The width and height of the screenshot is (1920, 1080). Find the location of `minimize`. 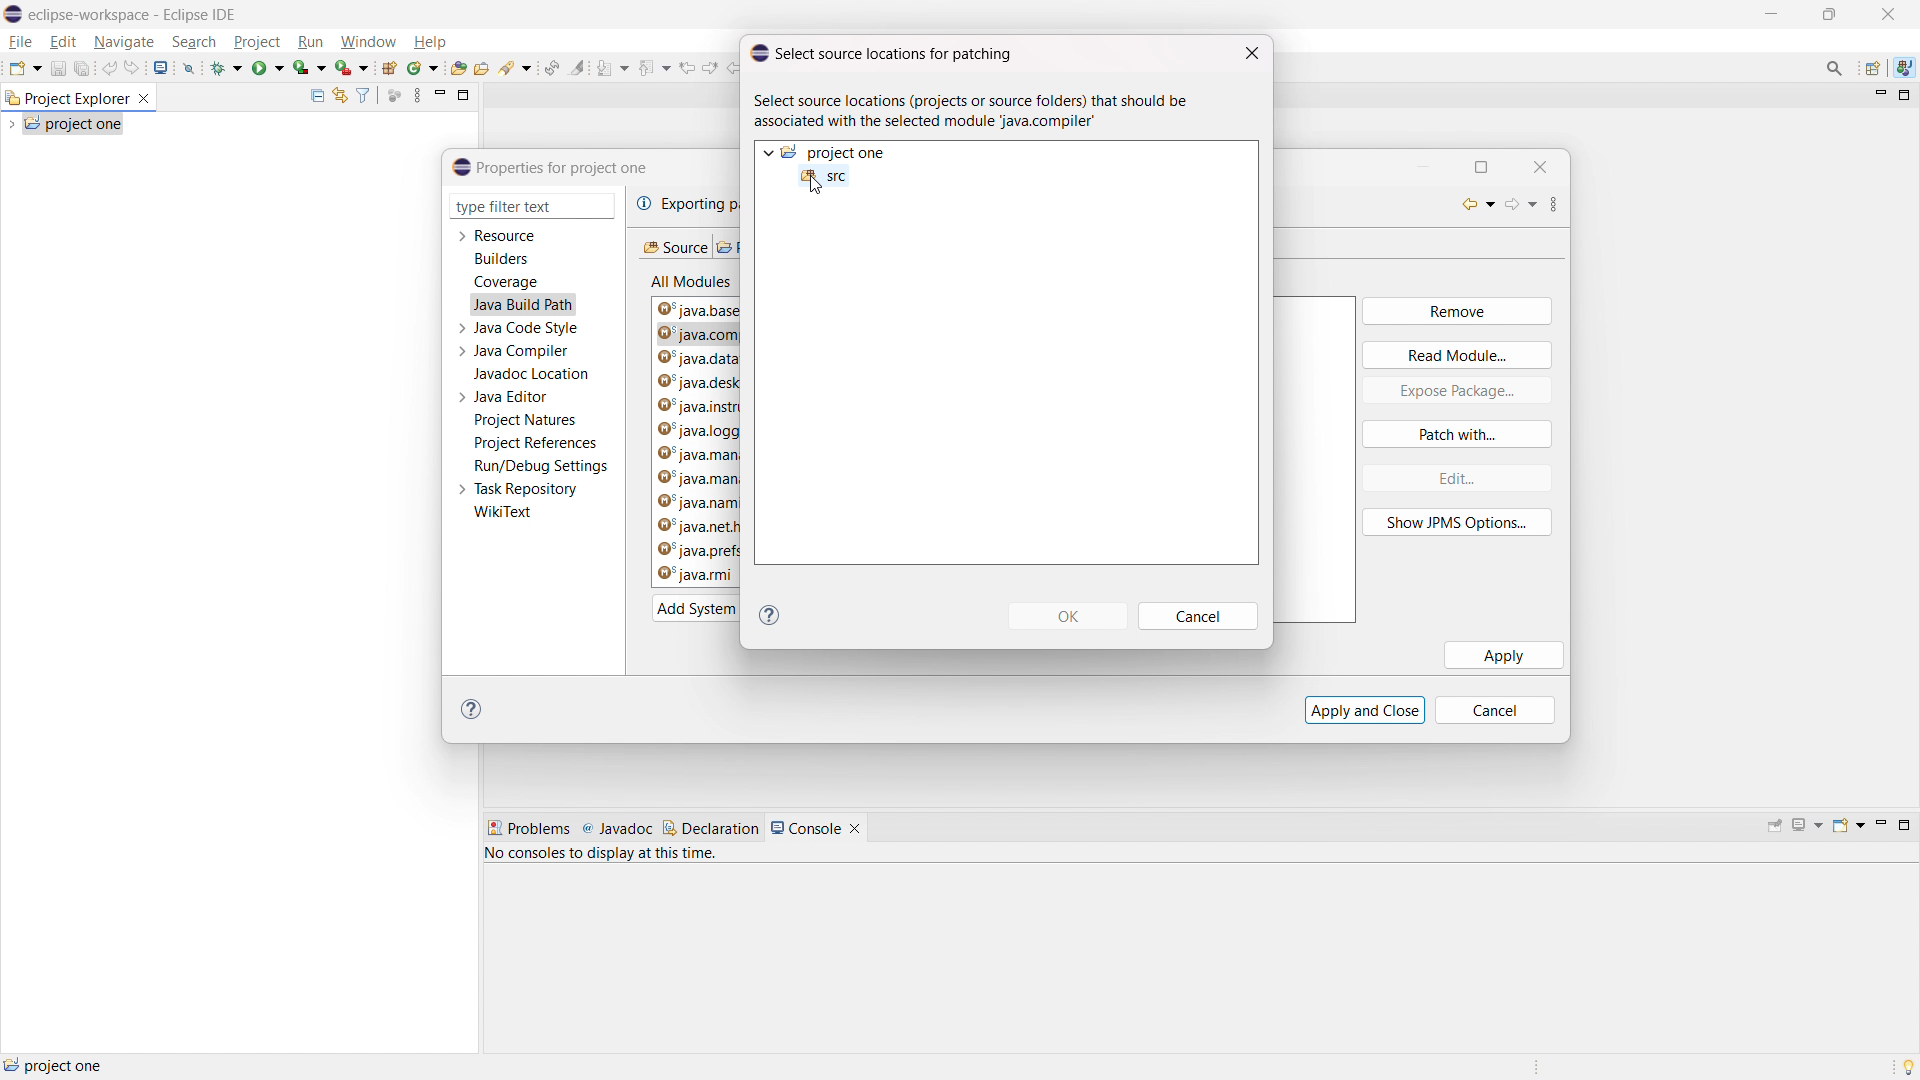

minimize is located at coordinates (1426, 165).